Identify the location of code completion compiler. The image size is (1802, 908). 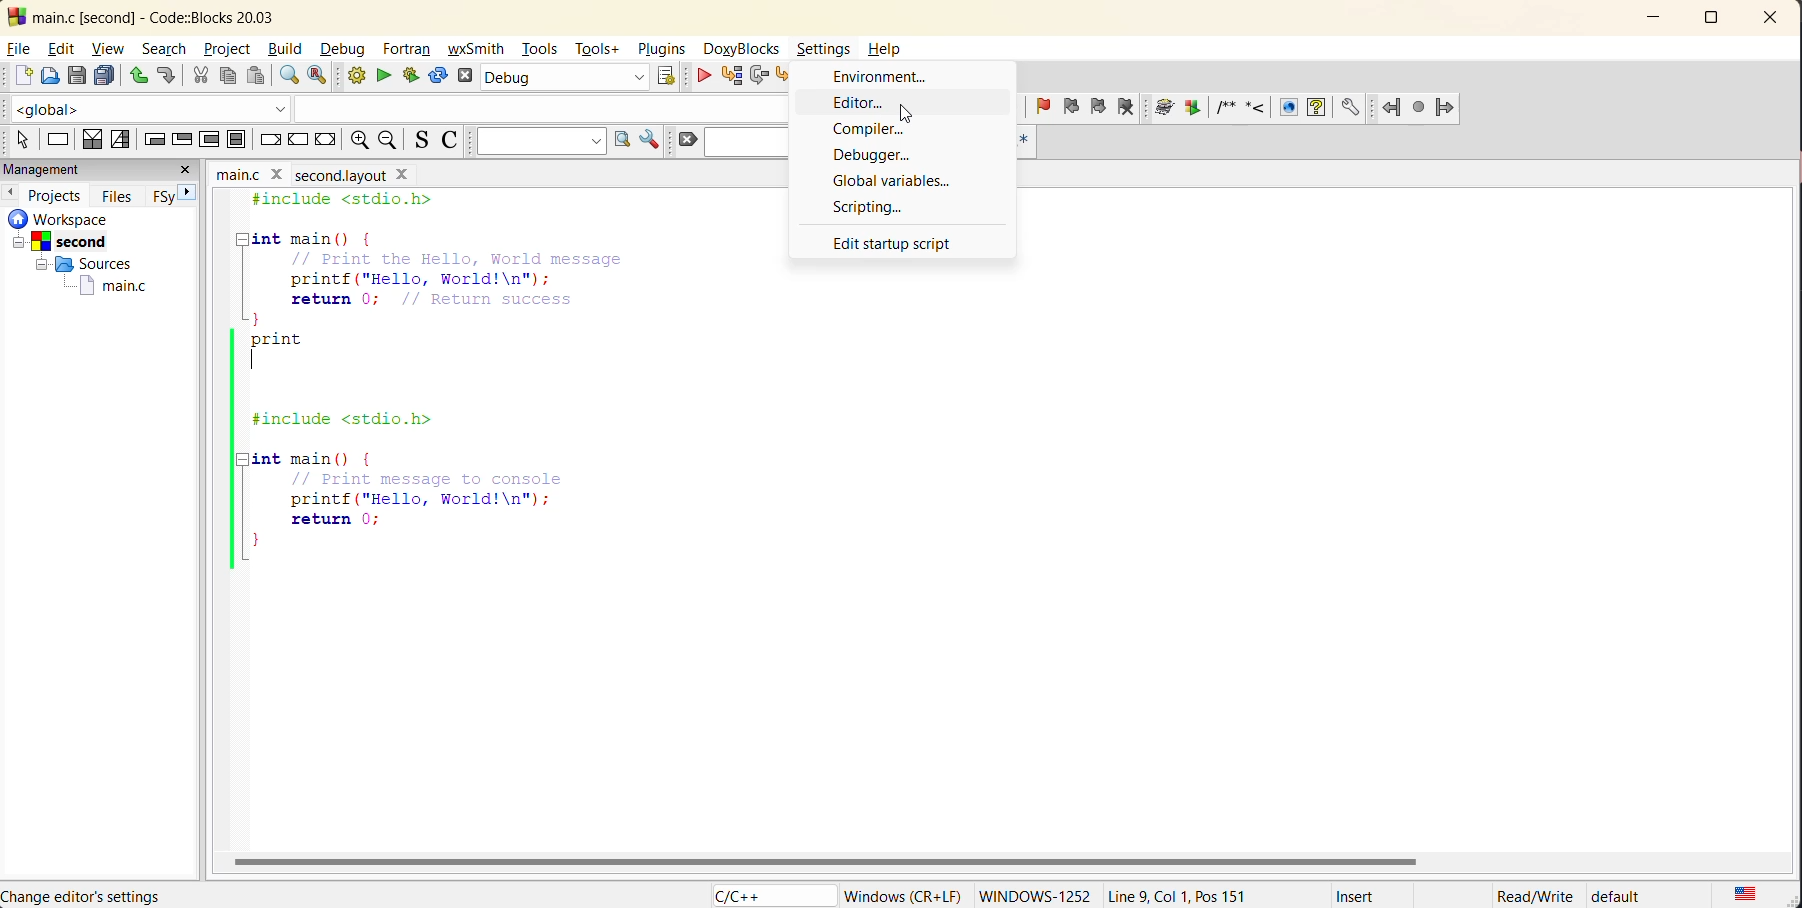
(401, 106).